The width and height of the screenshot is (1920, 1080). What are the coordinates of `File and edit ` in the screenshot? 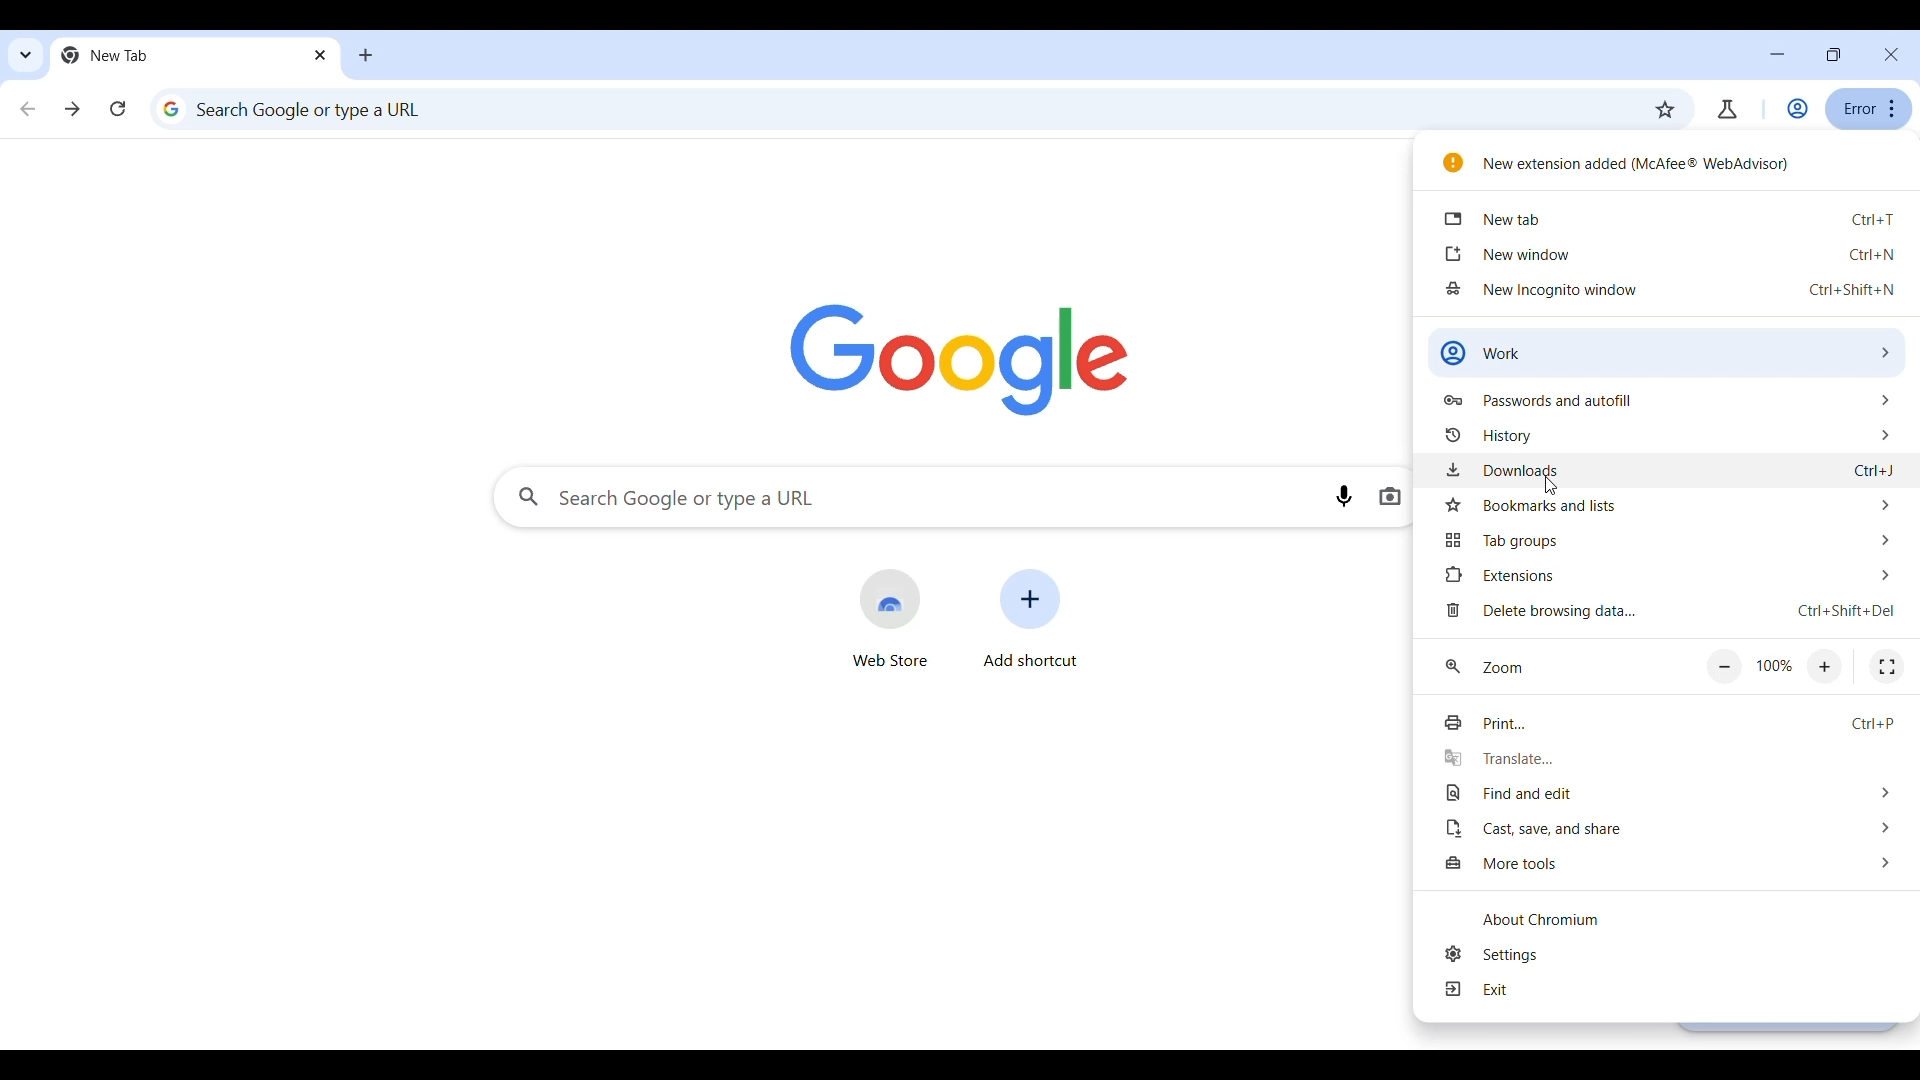 It's located at (1668, 793).